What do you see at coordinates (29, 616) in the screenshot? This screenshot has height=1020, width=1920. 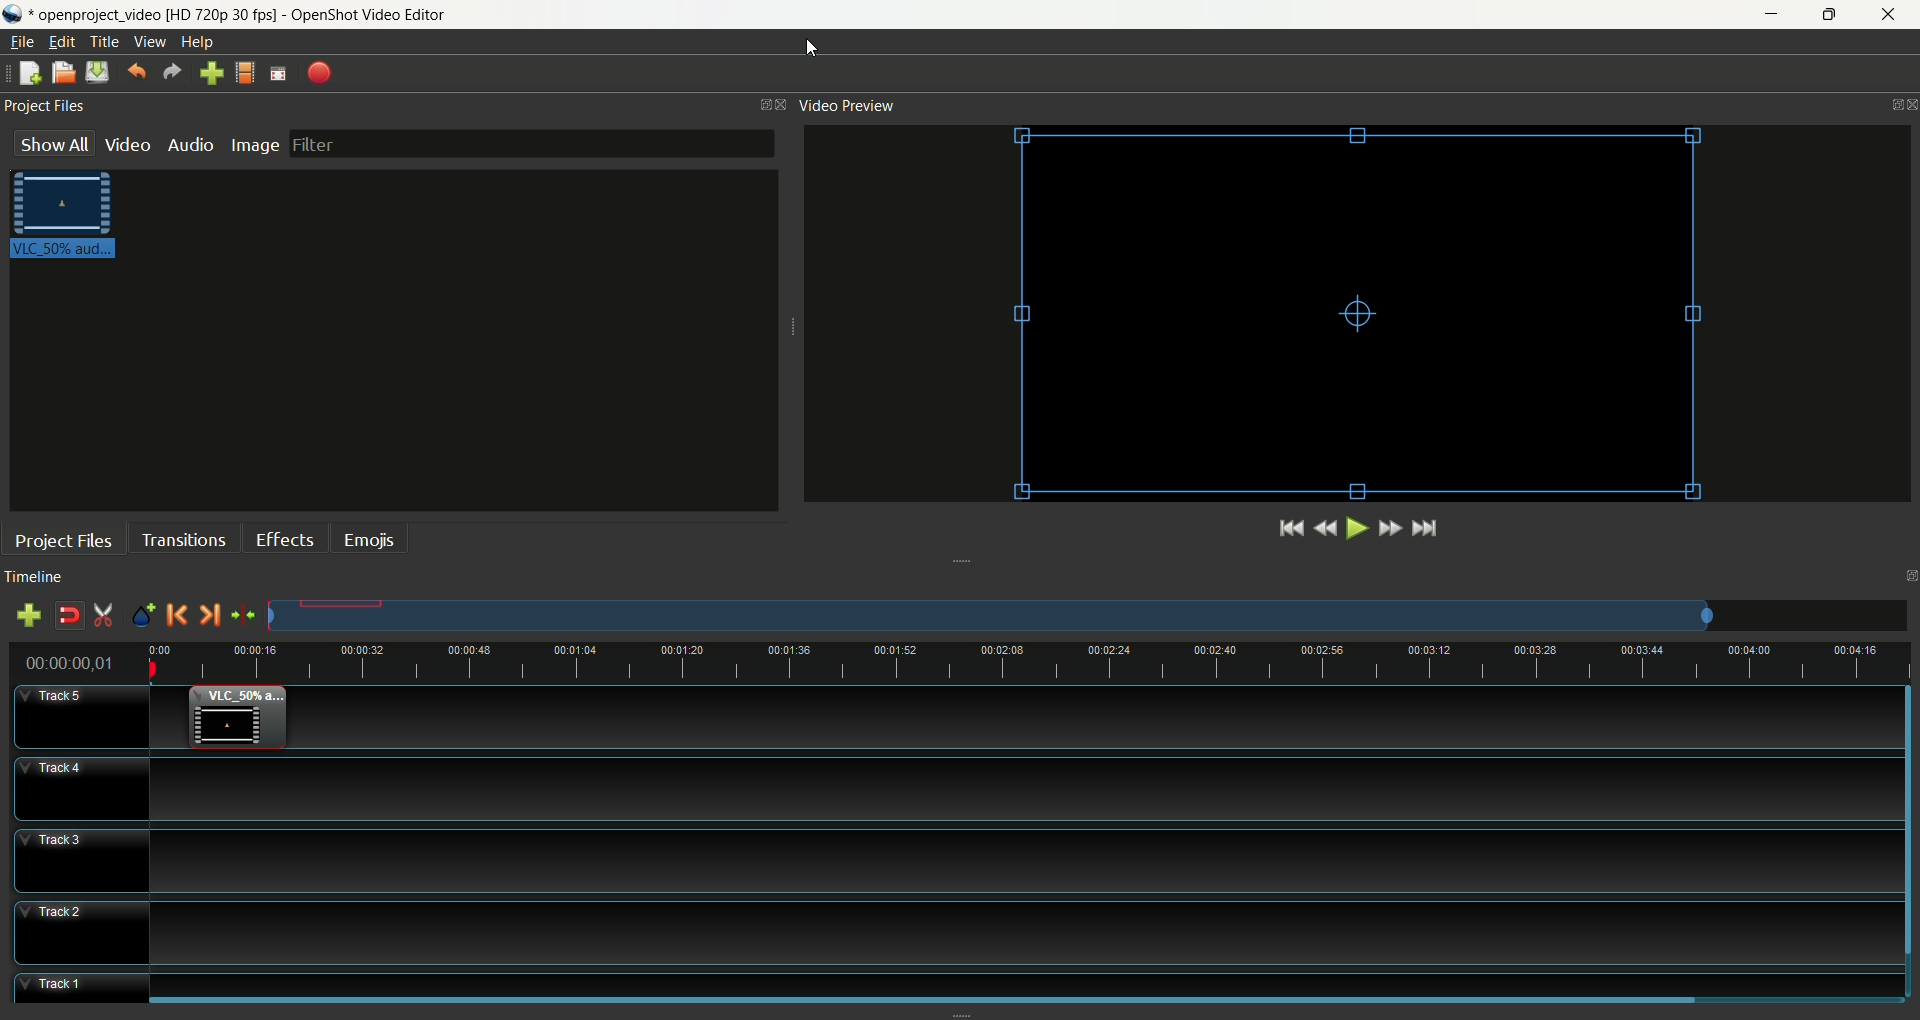 I see `add track` at bounding box center [29, 616].